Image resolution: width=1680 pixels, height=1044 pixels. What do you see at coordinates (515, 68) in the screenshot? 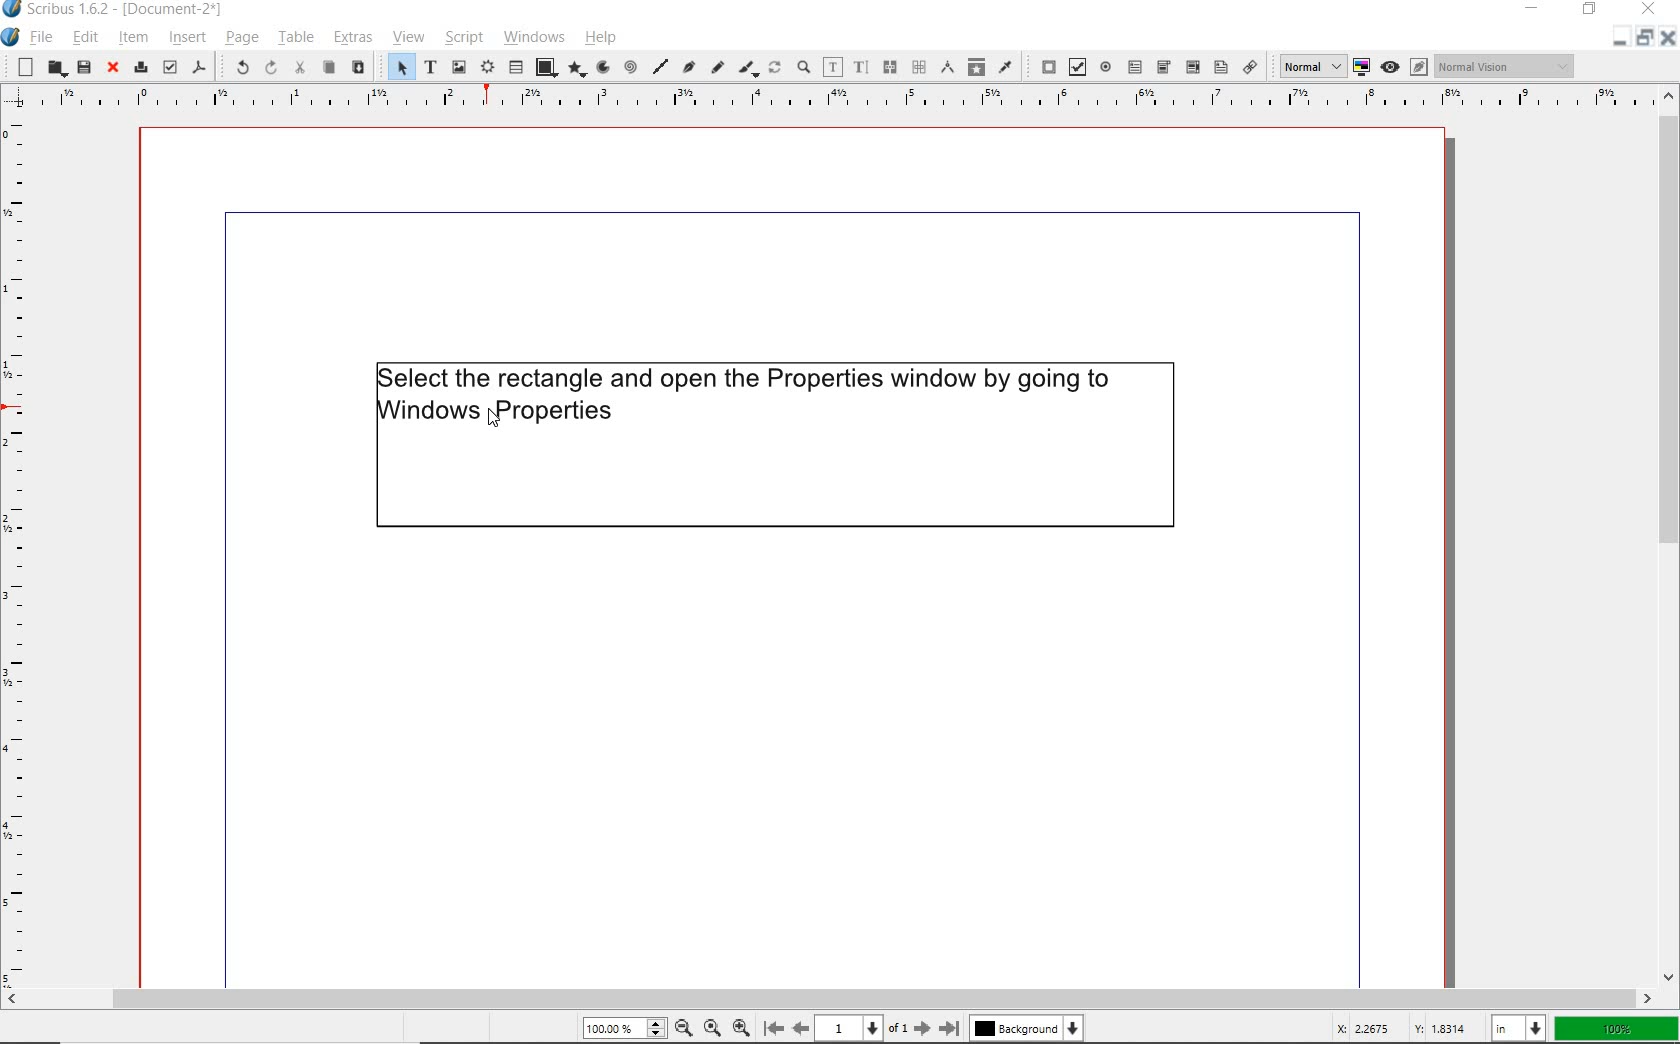
I see `table` at bounding box center [515, 68].